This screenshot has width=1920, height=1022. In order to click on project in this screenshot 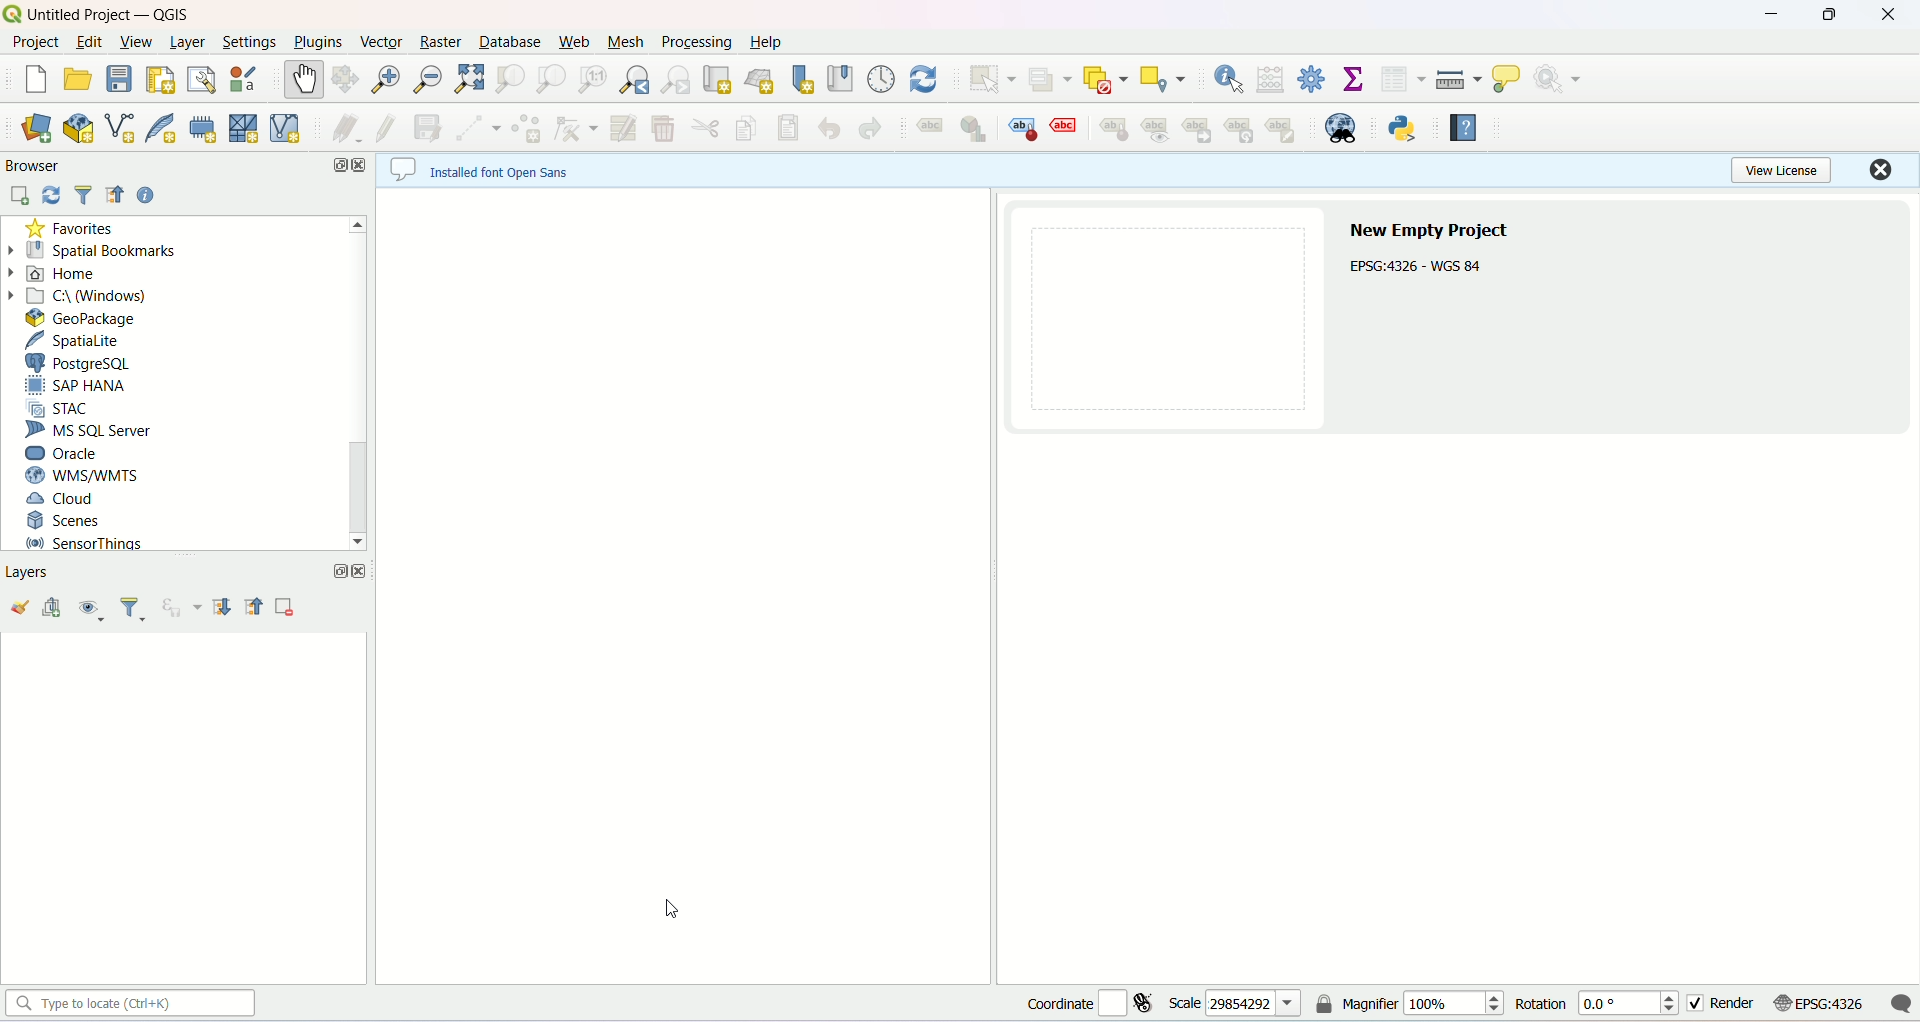, I will do `click(33, 44)`.